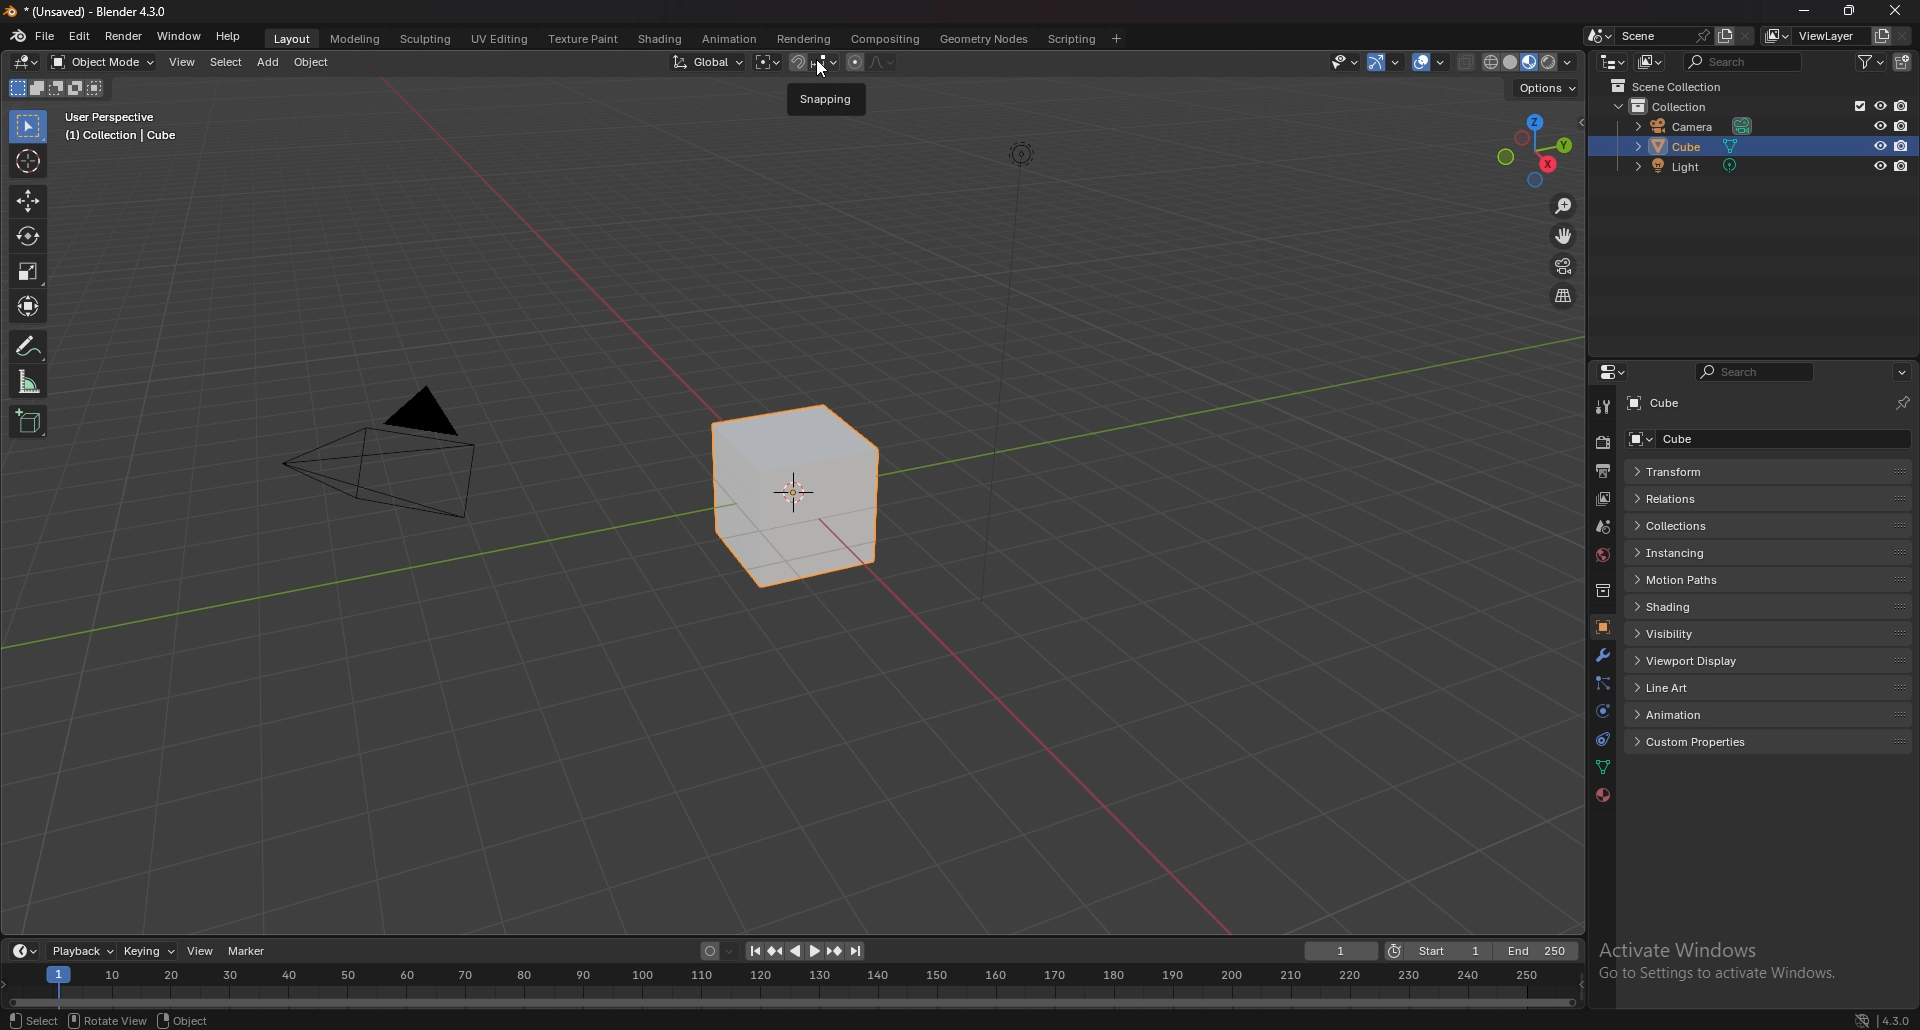  Describe the element at coordinates (1900, 105) in the screenshot. I see `disable in renders` at that location.